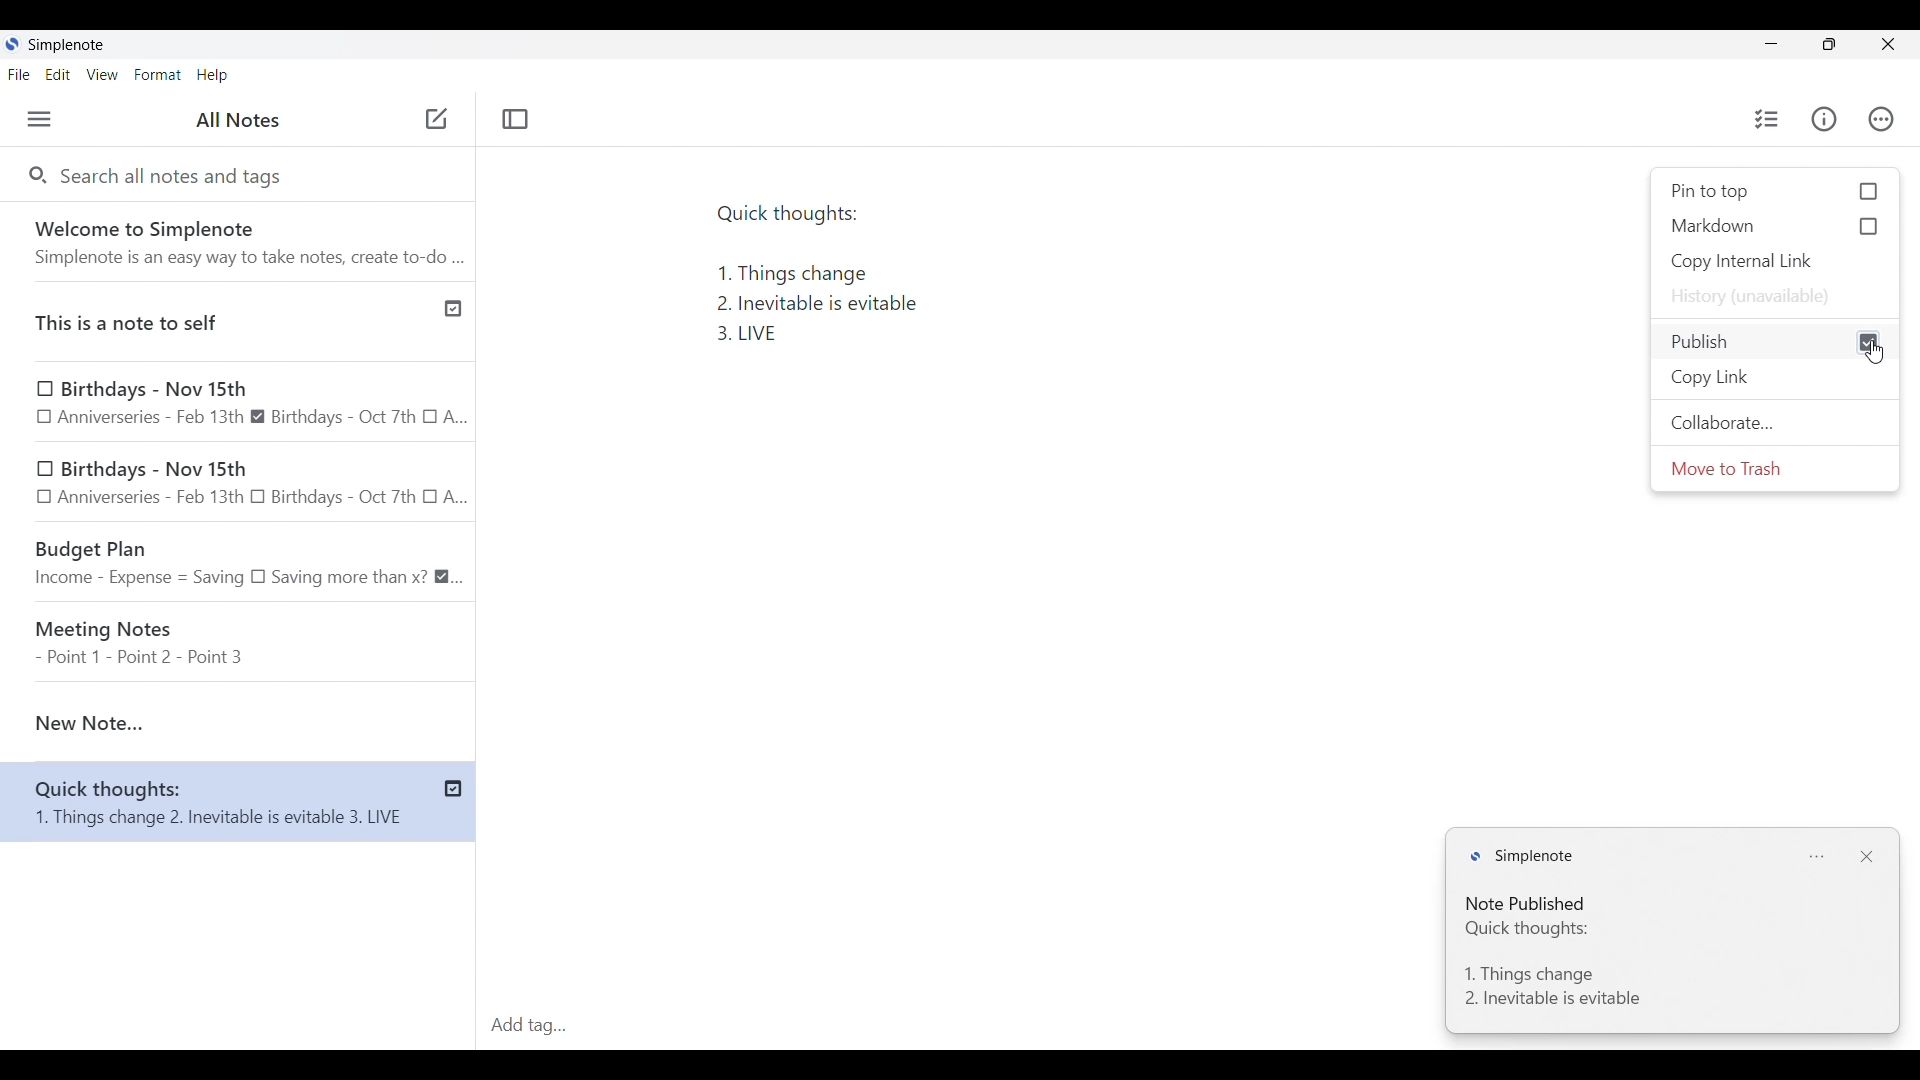 This screenshot has width=1920, height=1080. I want to click on Note status, so click(1534, 903).